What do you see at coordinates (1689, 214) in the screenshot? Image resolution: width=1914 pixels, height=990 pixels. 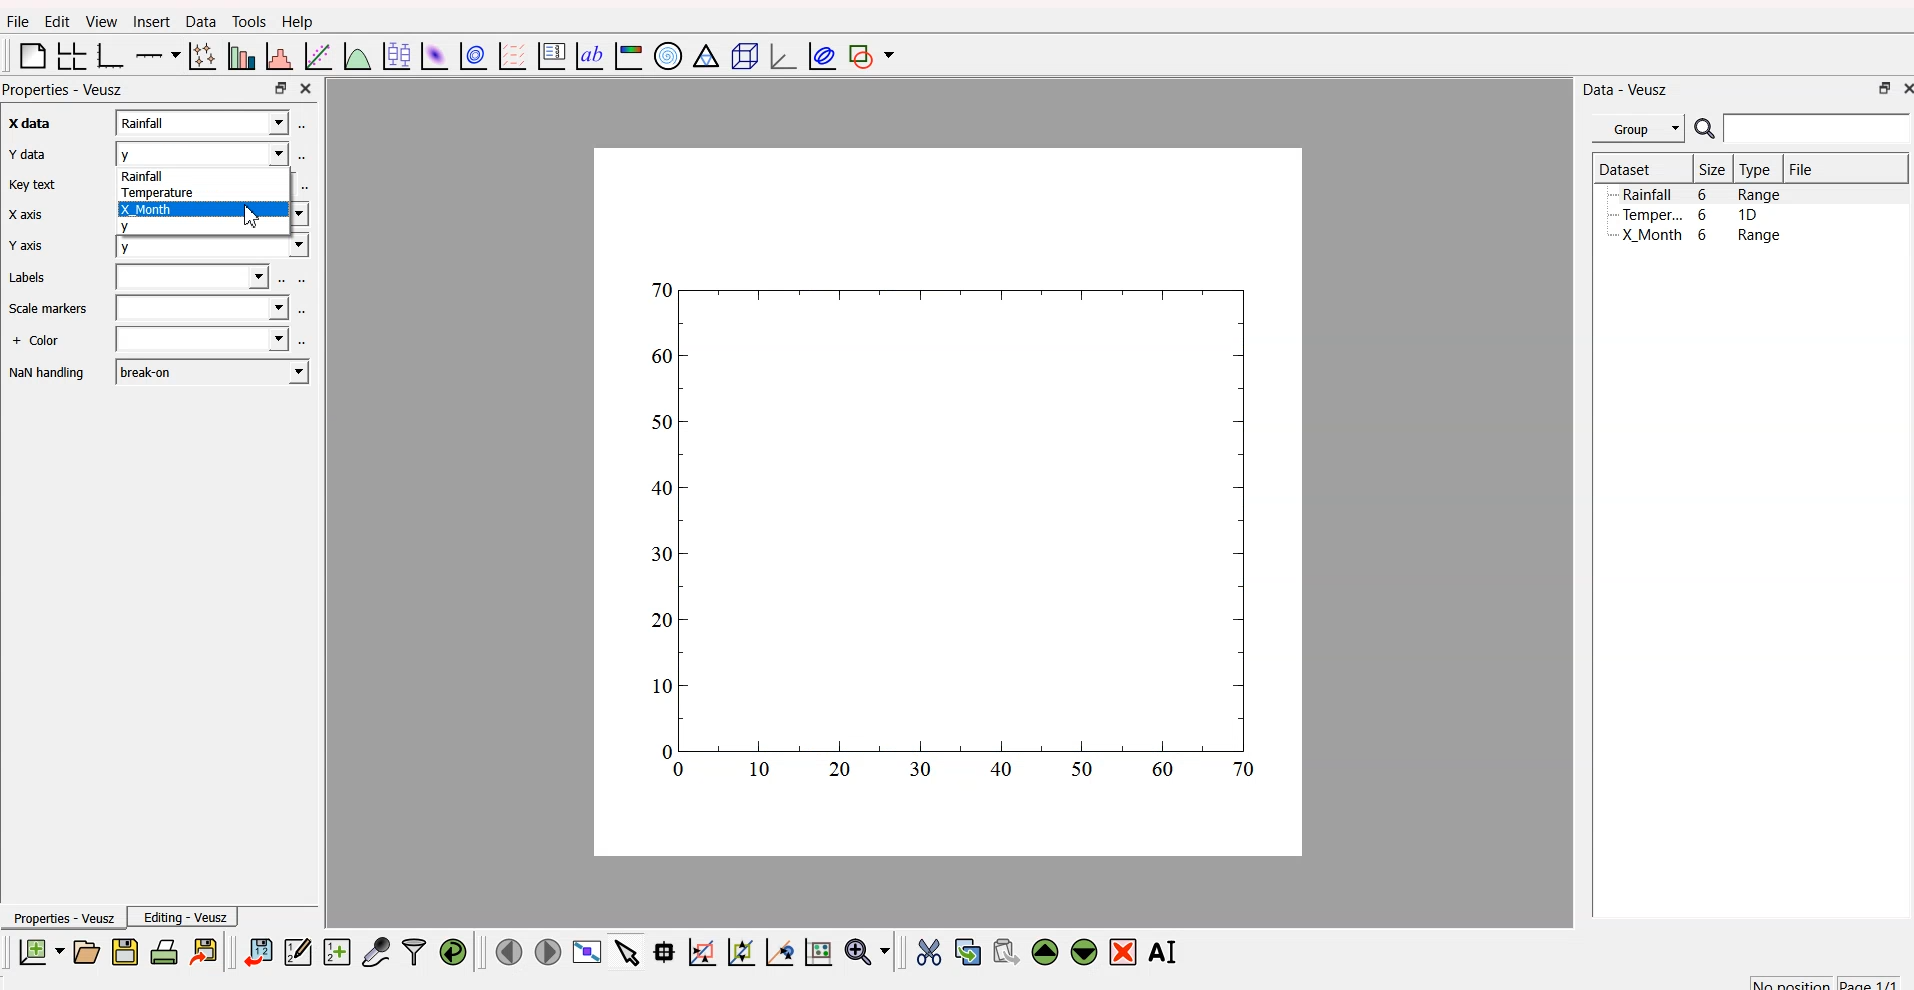 I see `Temper... 6 1D` at bounding box center [1689, 214].